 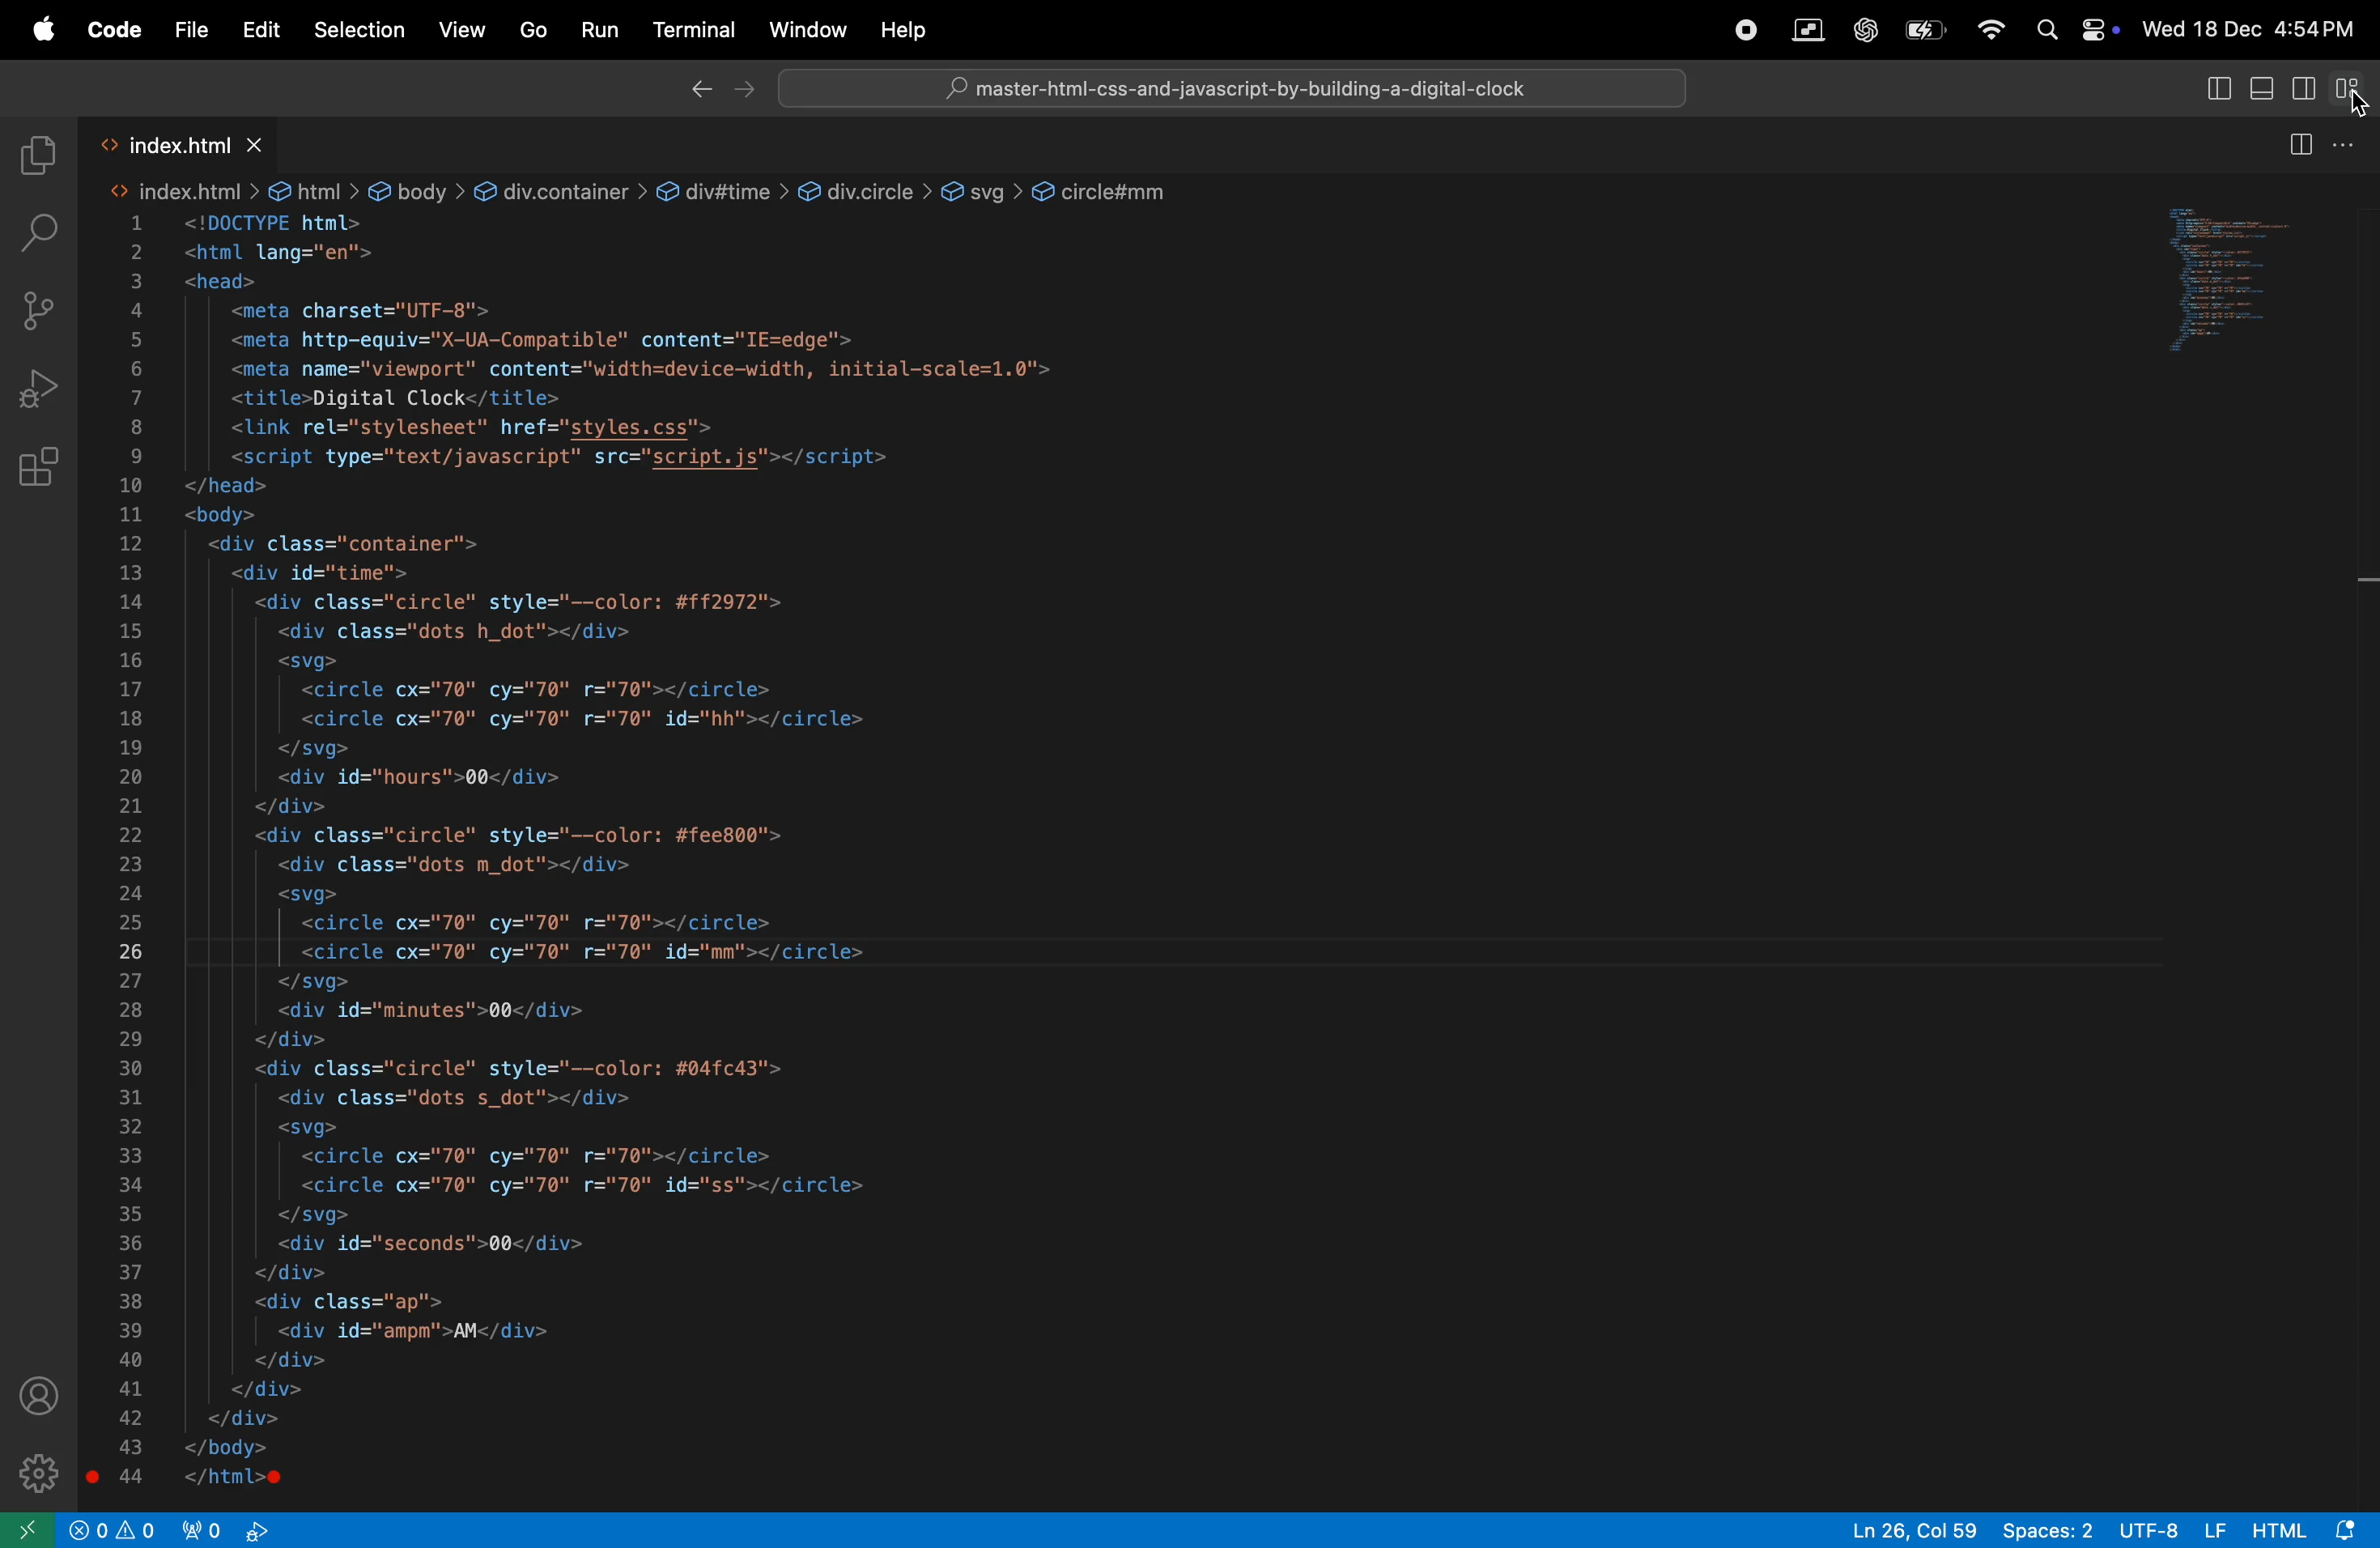 What do you see at coordinates (2310, 1528) in the screenshot?
I see `html` at bounding box center [2310, 1528].